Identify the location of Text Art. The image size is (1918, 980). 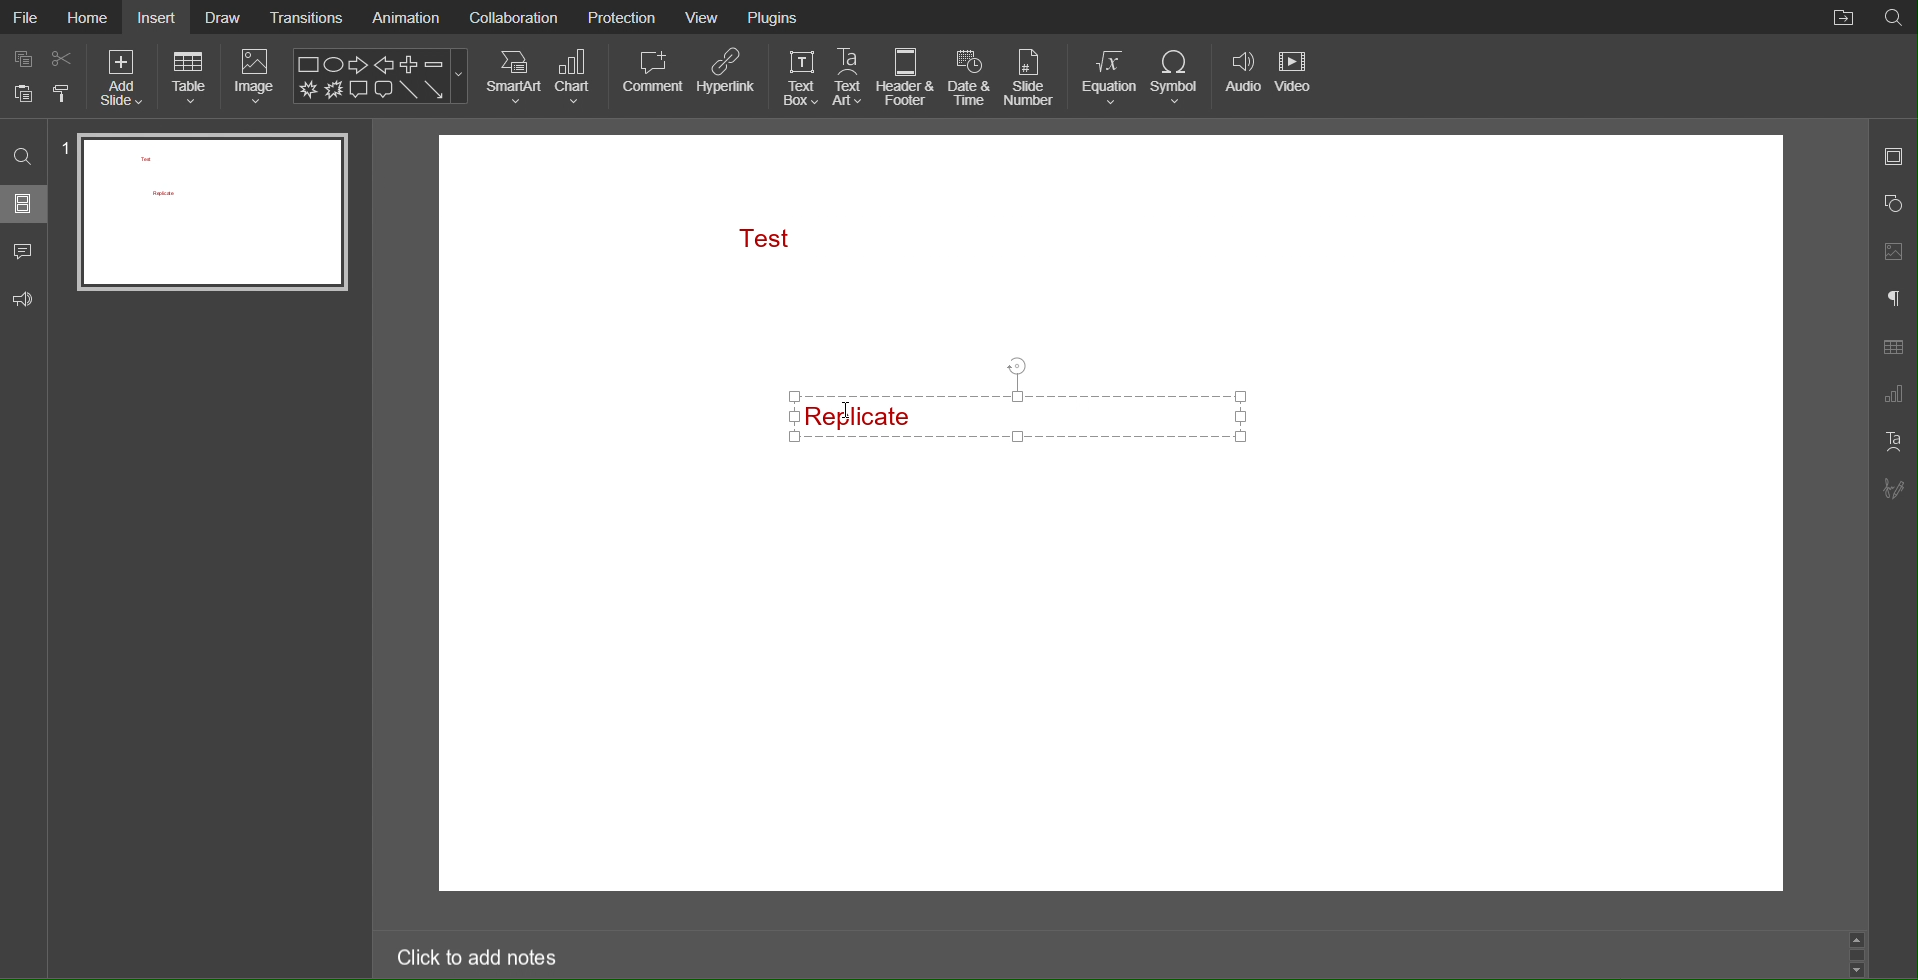
(1890, 442).